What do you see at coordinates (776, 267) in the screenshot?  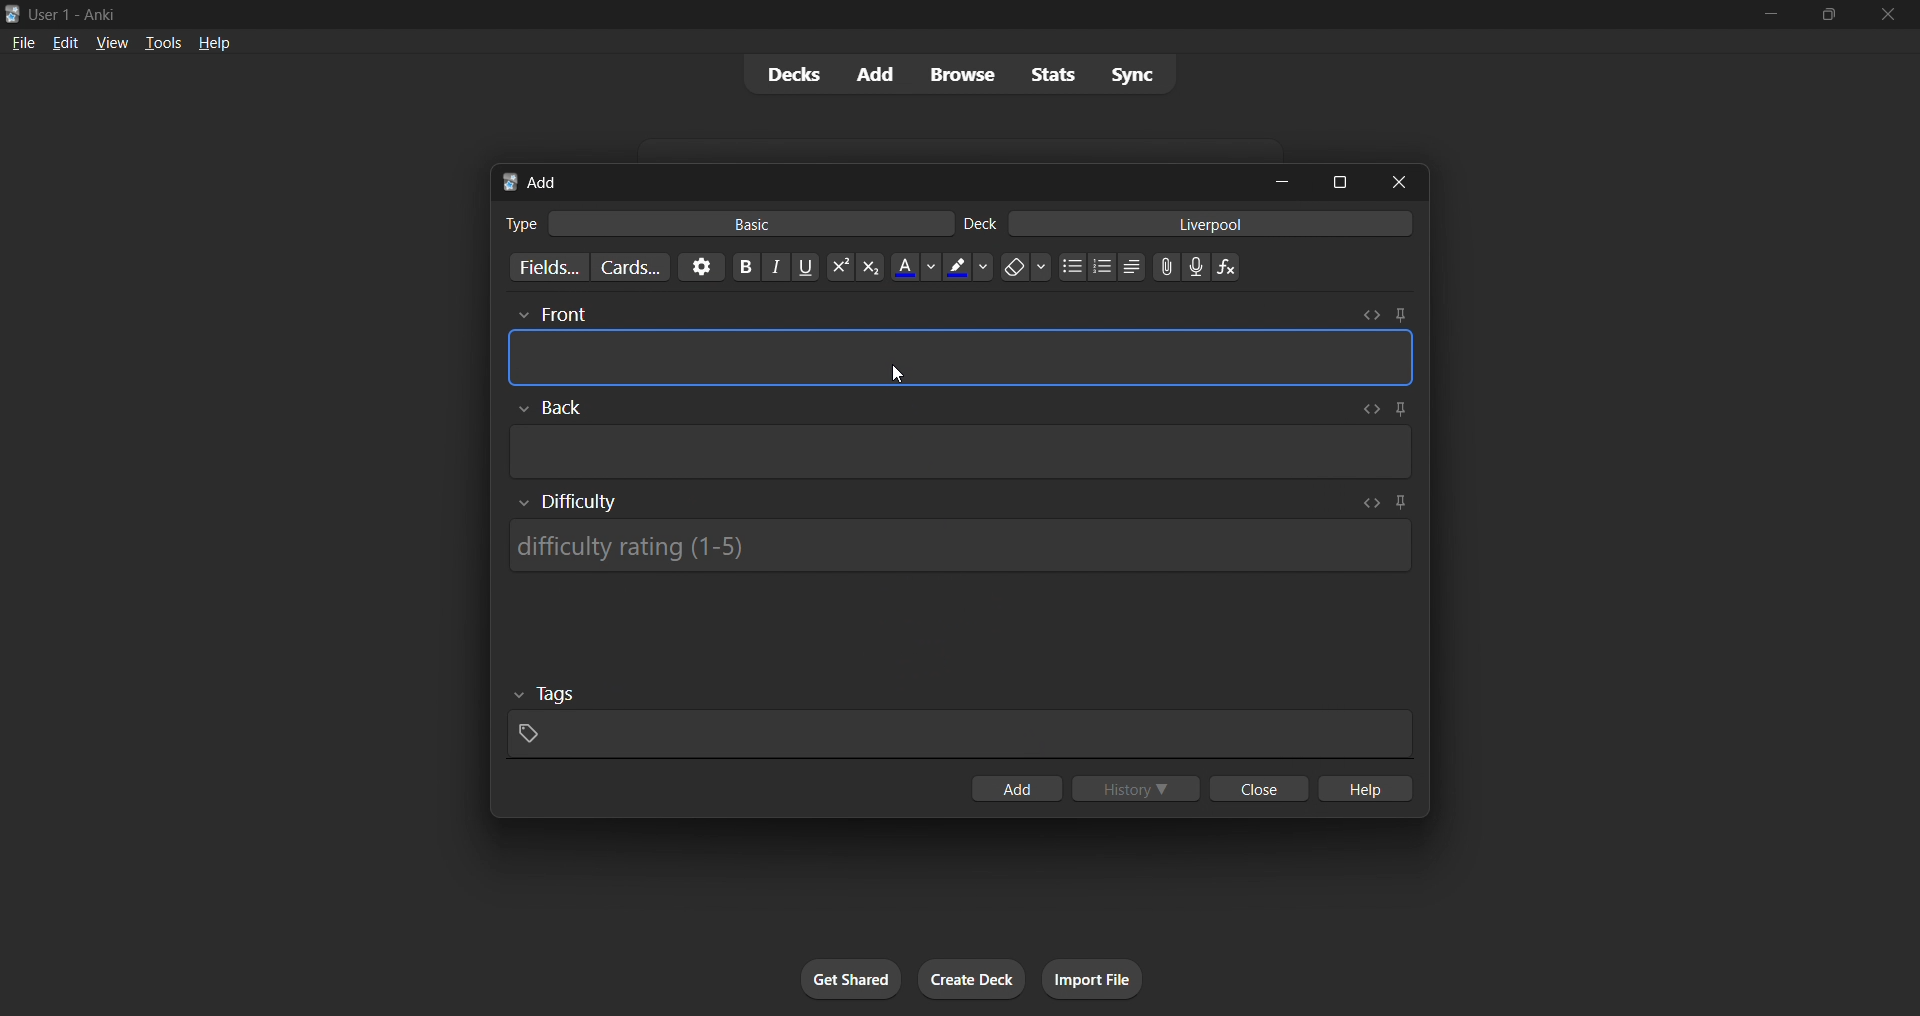 I see `Italics` at bounding box center [776, 267].